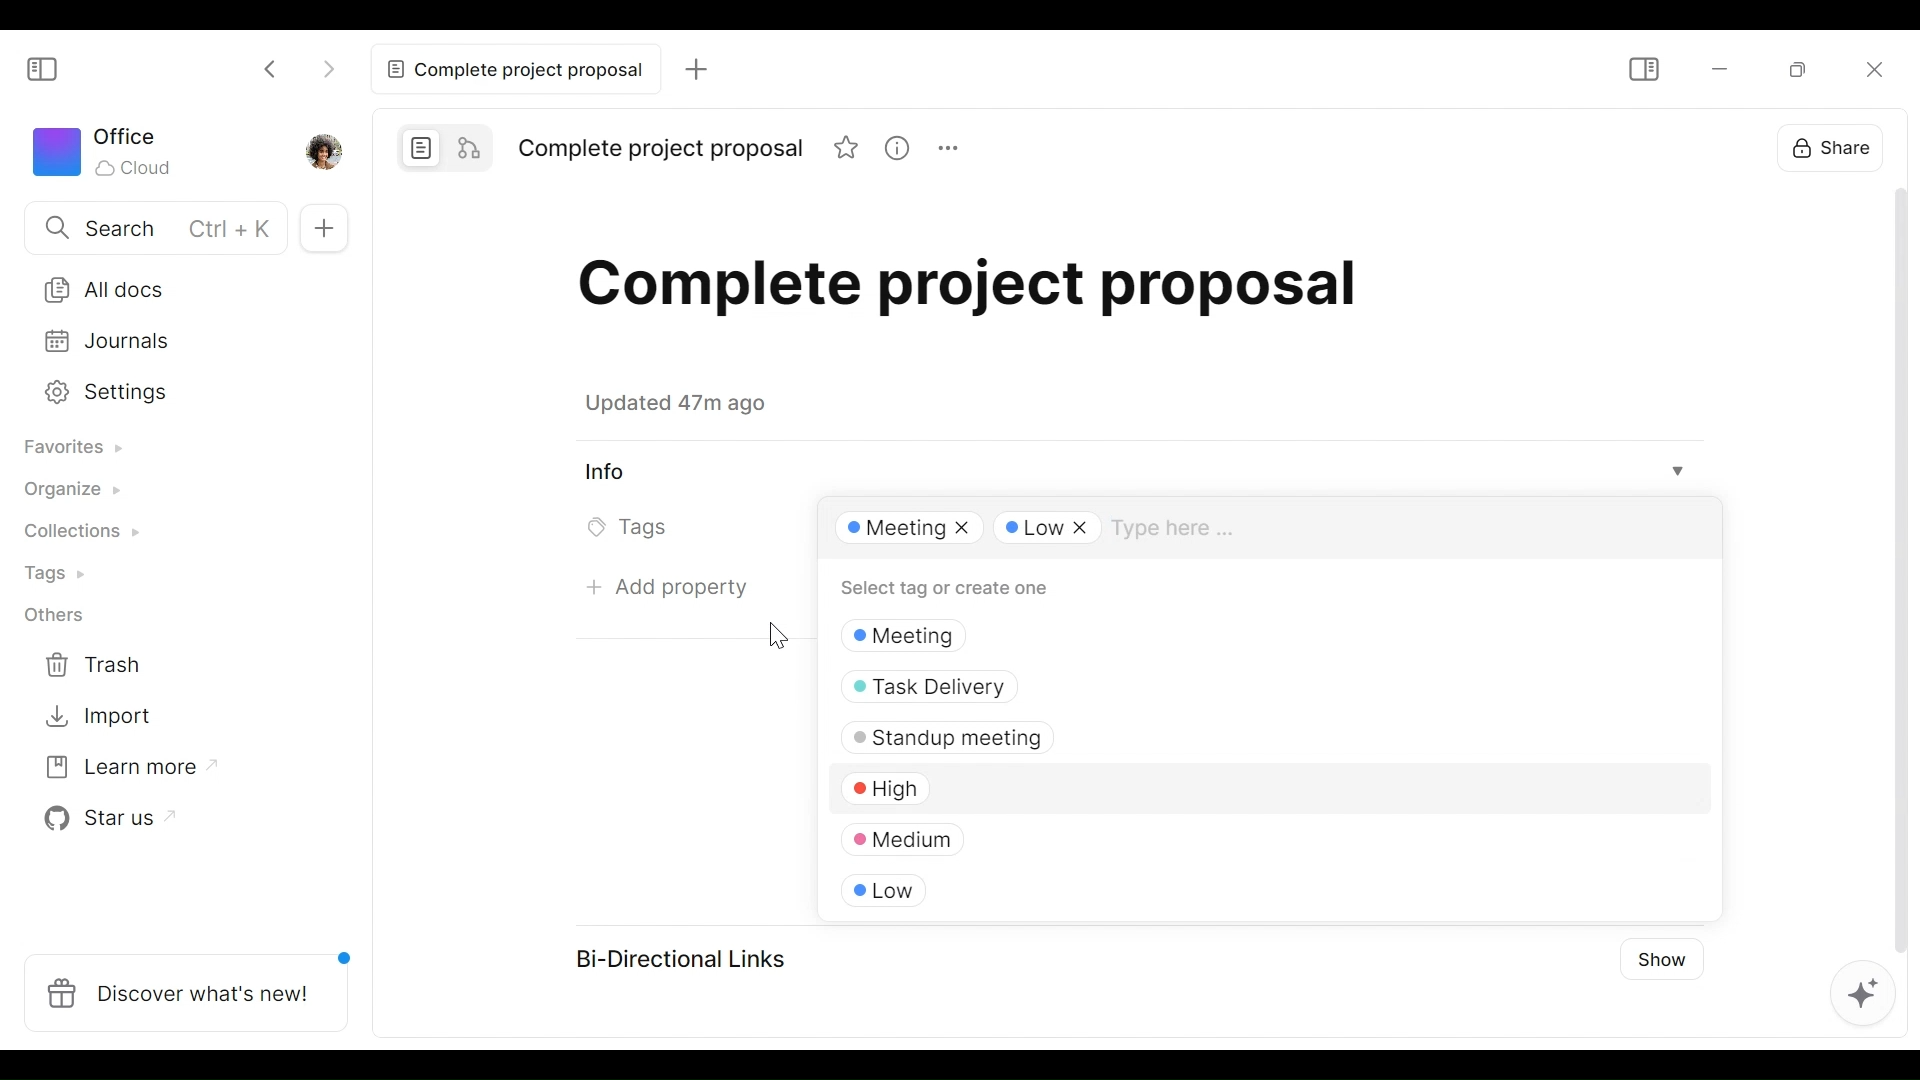  I want to click on Star us, so click(106, 821).